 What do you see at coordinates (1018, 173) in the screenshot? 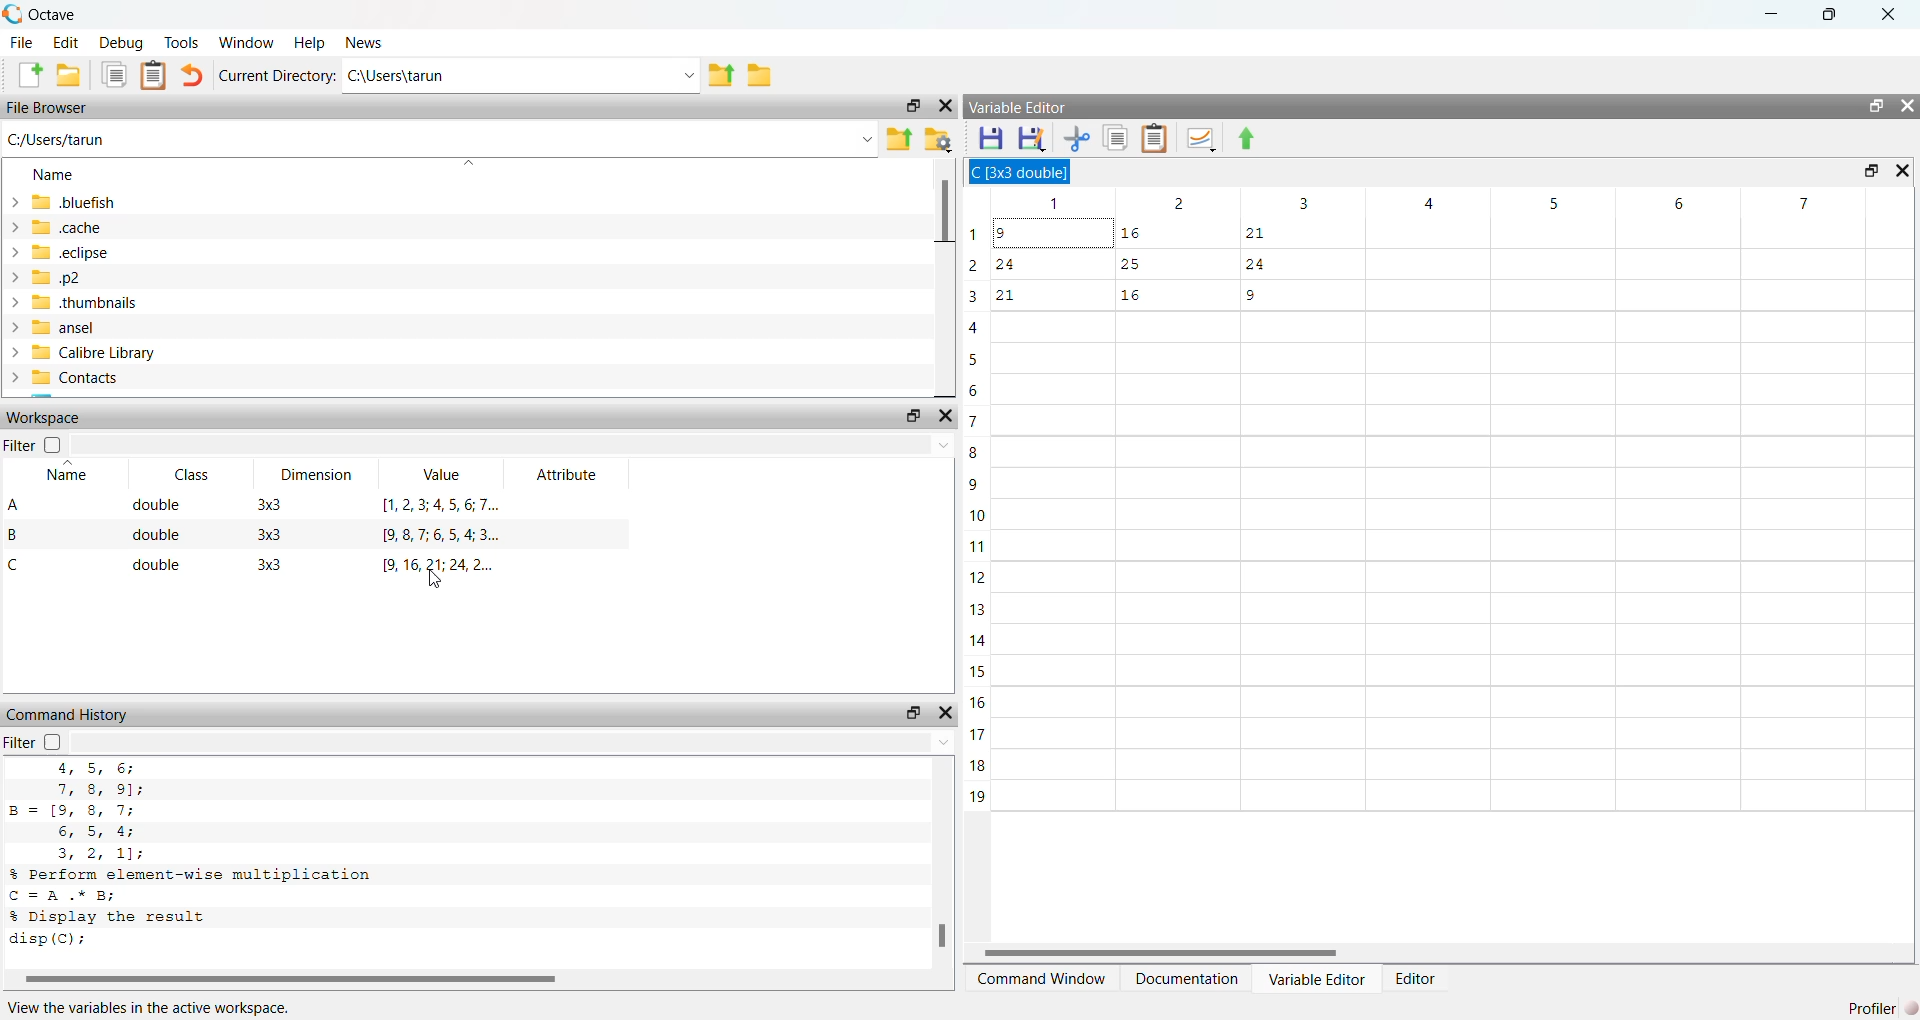
I see `C 3x3 double` at bounding box center [1018, 173].